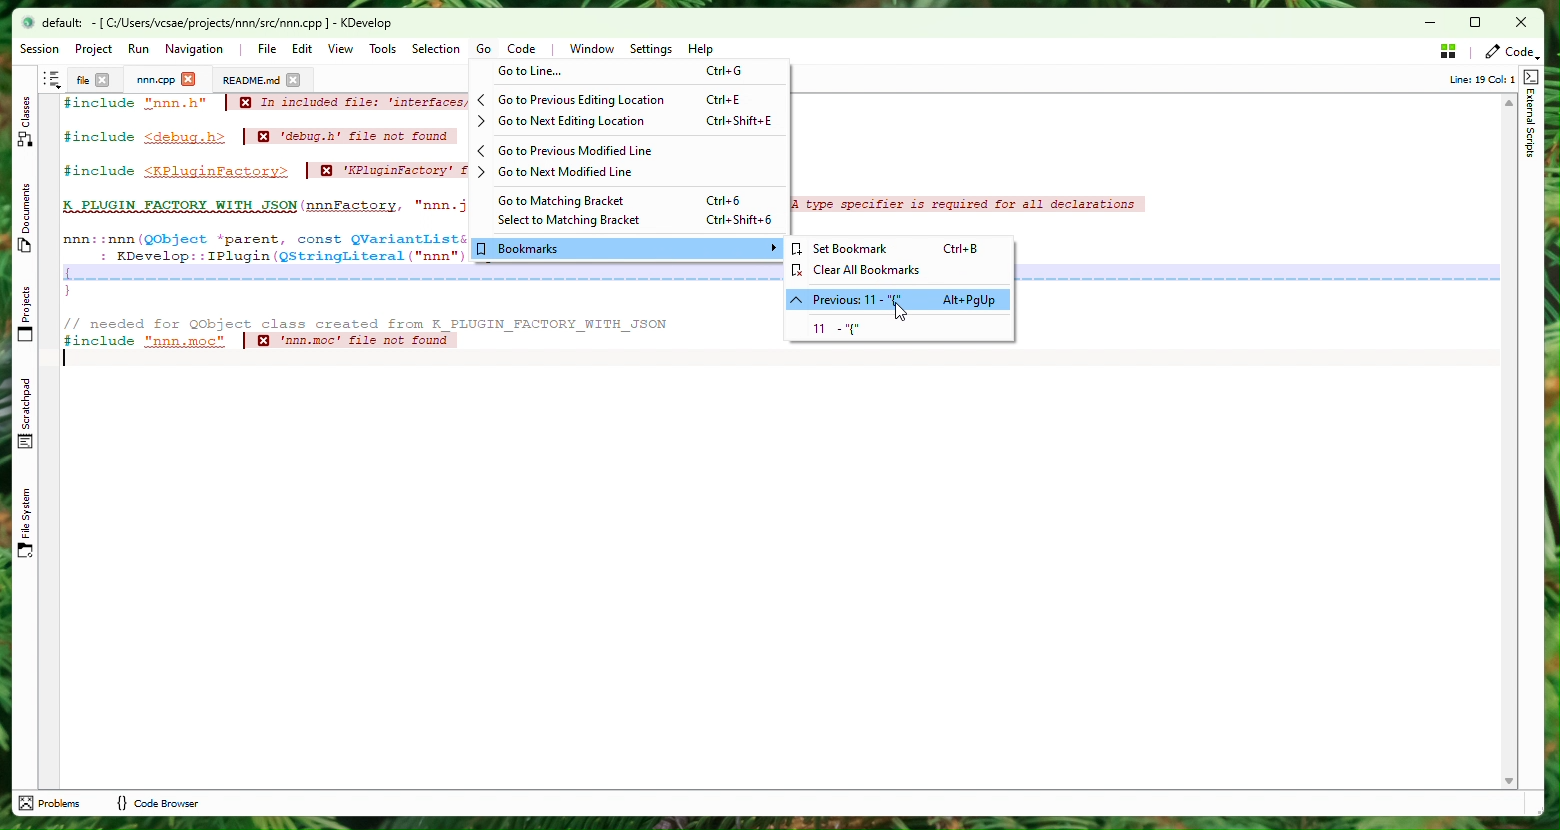 This screenshot has width=1560, height=830. What do you see at coordinates (1523, 23) in the screenshot?
I see `Close` at bounding box center [1523, 23].